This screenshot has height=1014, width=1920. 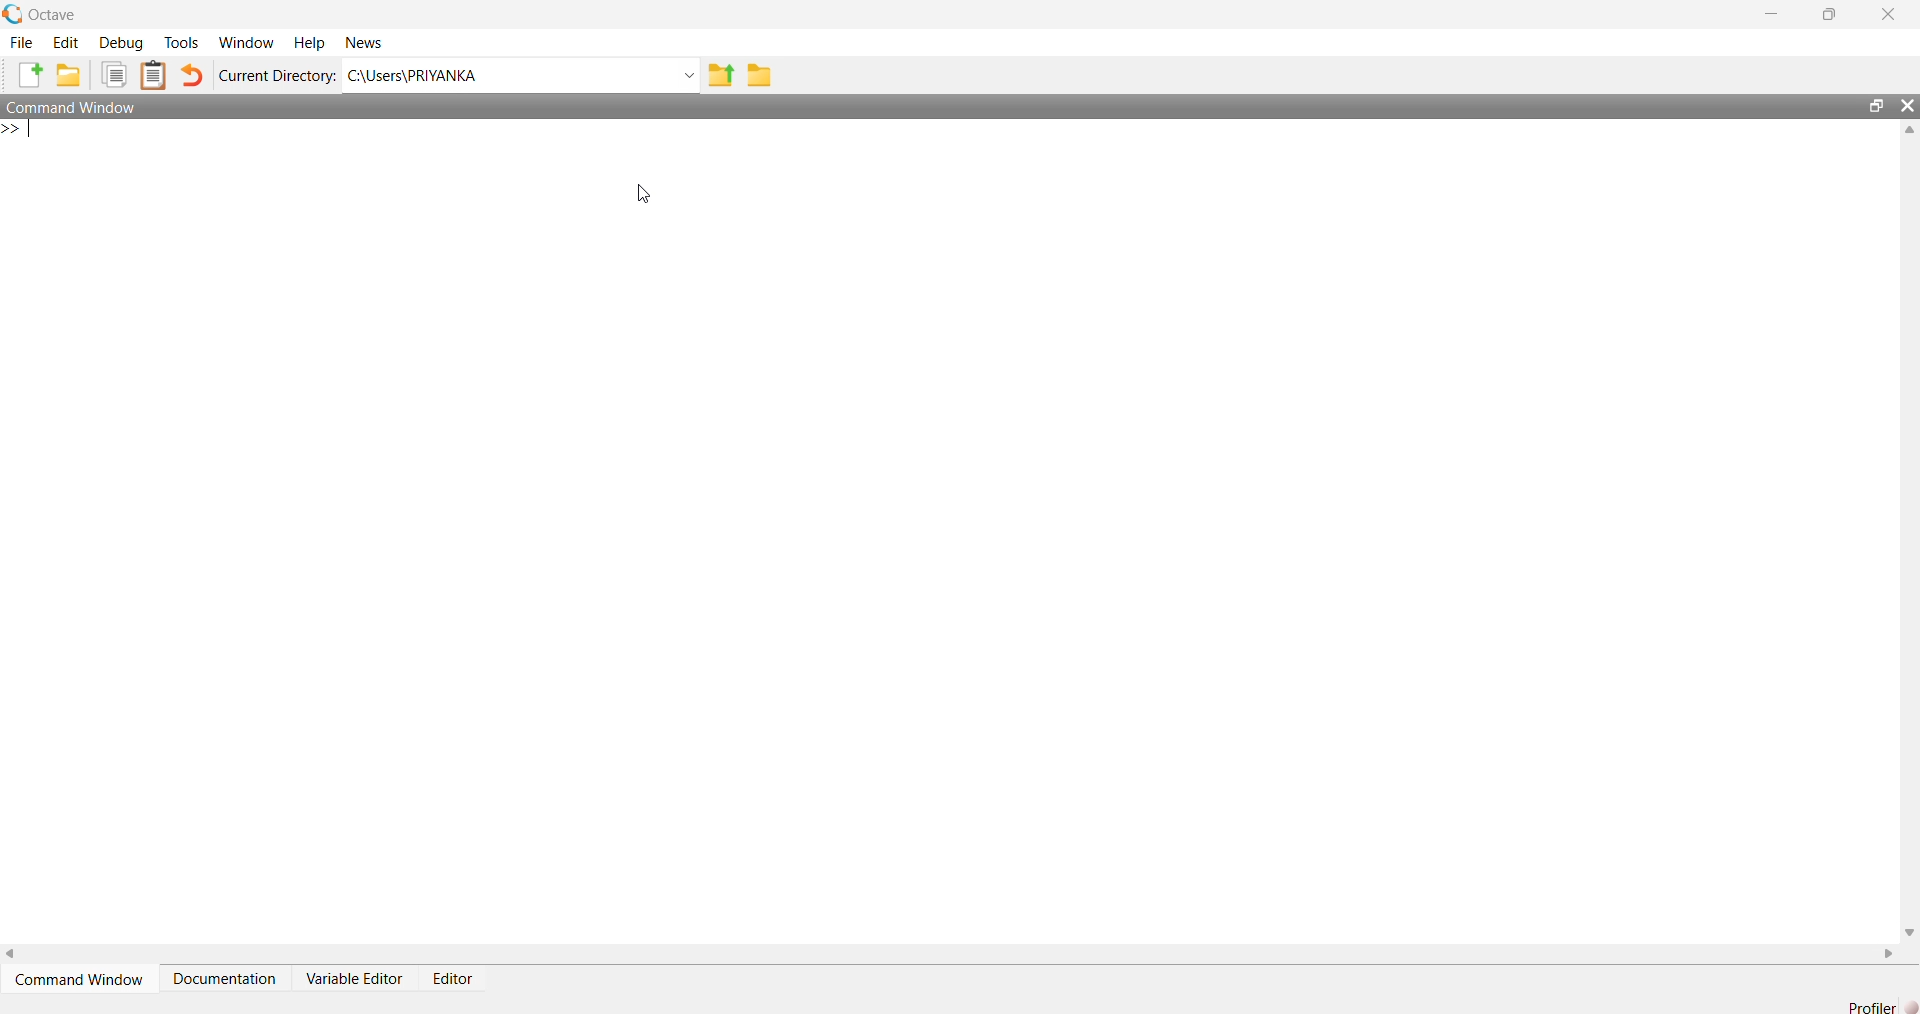 What do you see at coordinates (18, 952) in the screenshot?
I see `Left` at bounding box center [18, 952].